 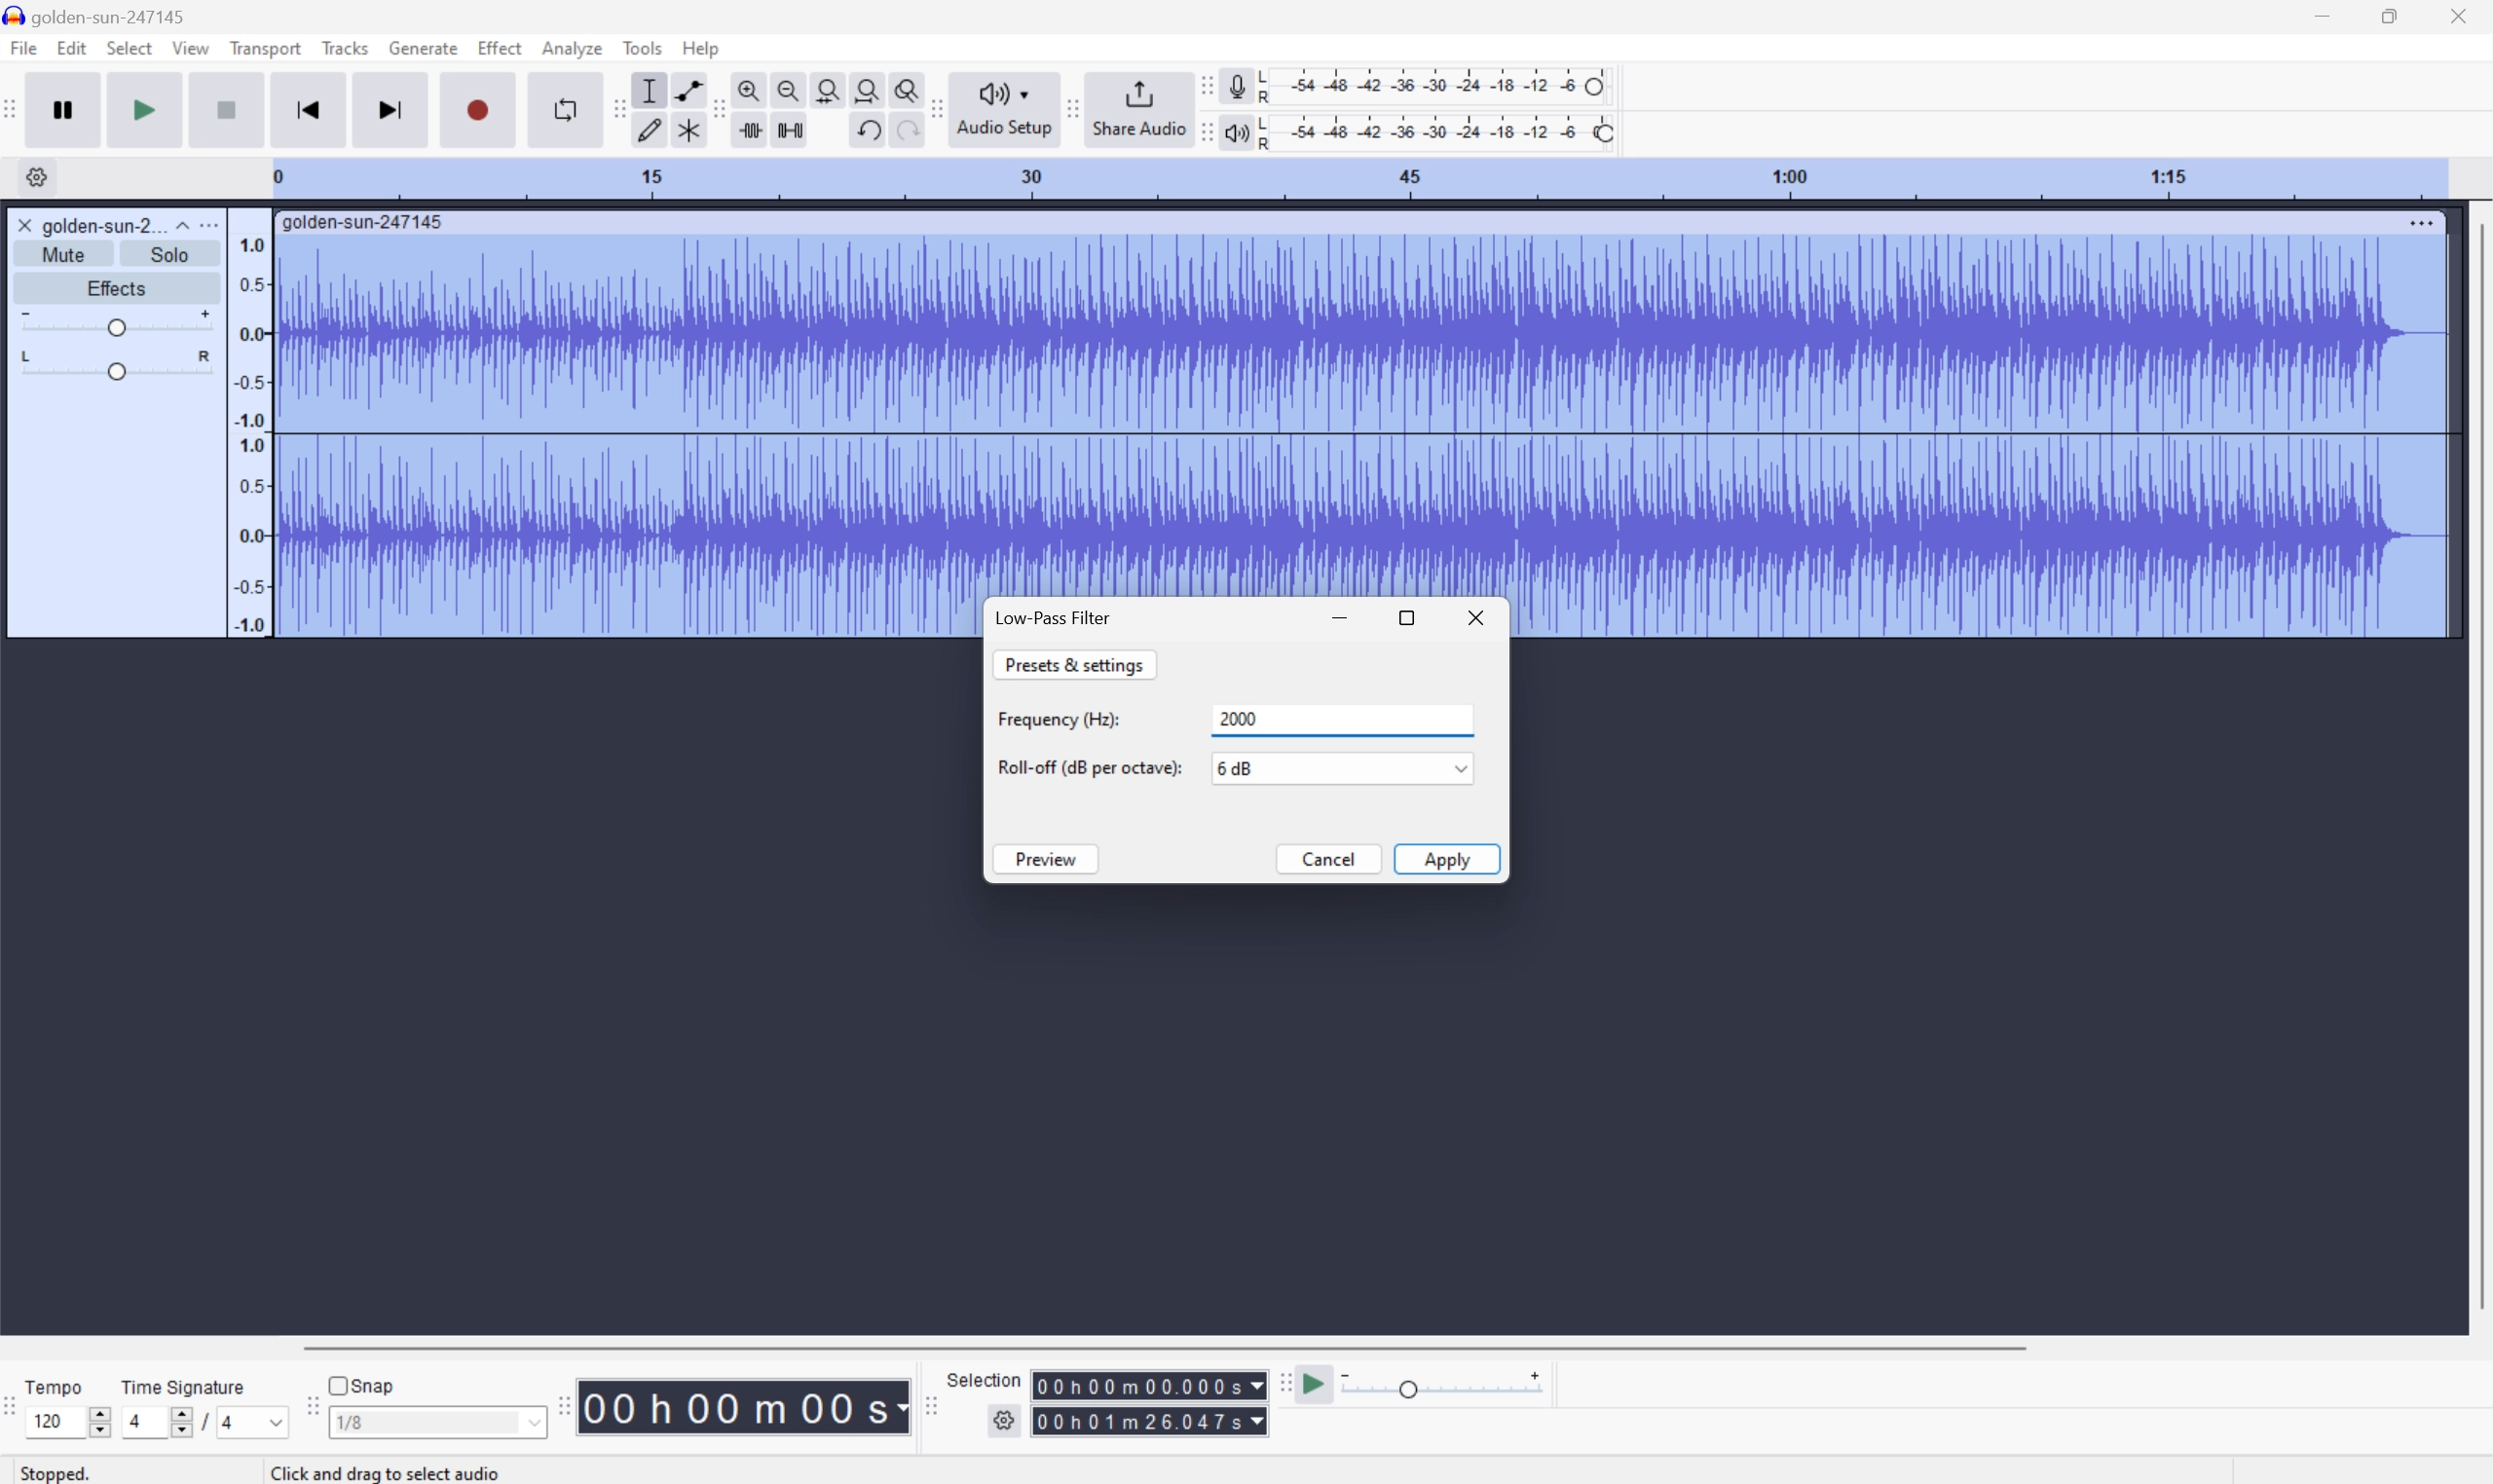 What do you see at coordinates (1449, 1384) in the screenshot?
I see `Play back speed` at bounding box center [1449, 1384].